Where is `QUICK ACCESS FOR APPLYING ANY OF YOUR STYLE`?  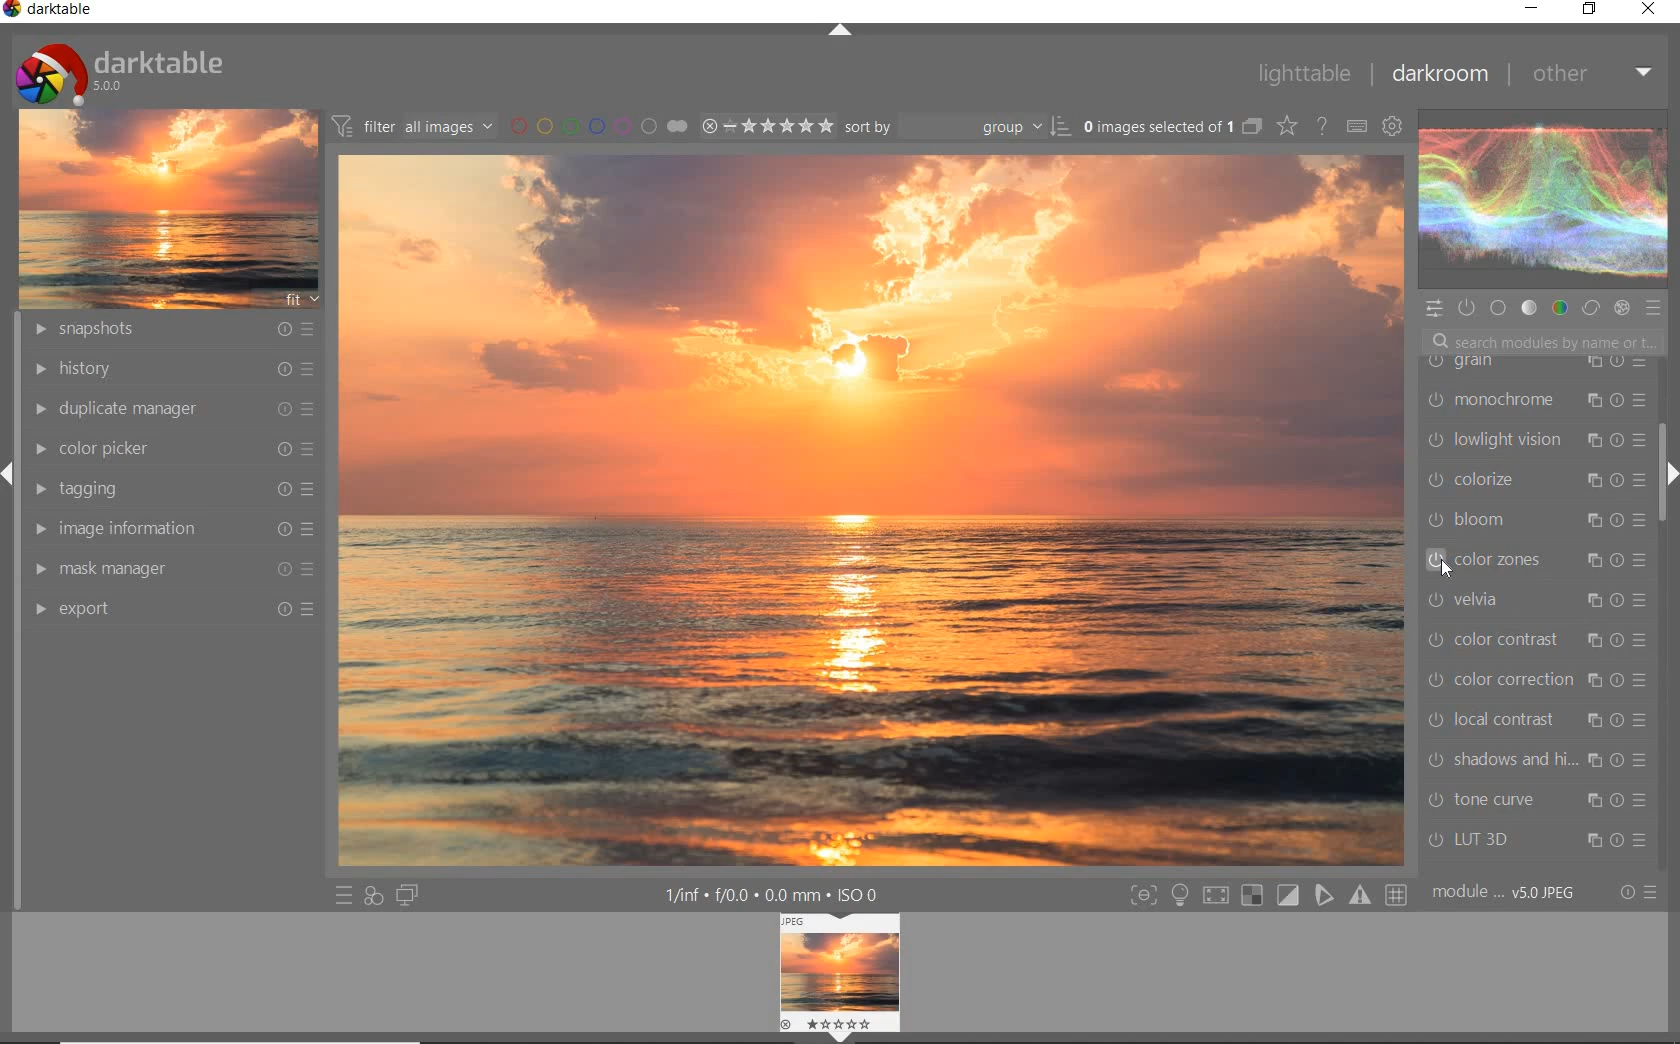 QUICK ACCESS FOR APPLYING ANY OF YOUR STYLE is located at coordinates (372, 897).